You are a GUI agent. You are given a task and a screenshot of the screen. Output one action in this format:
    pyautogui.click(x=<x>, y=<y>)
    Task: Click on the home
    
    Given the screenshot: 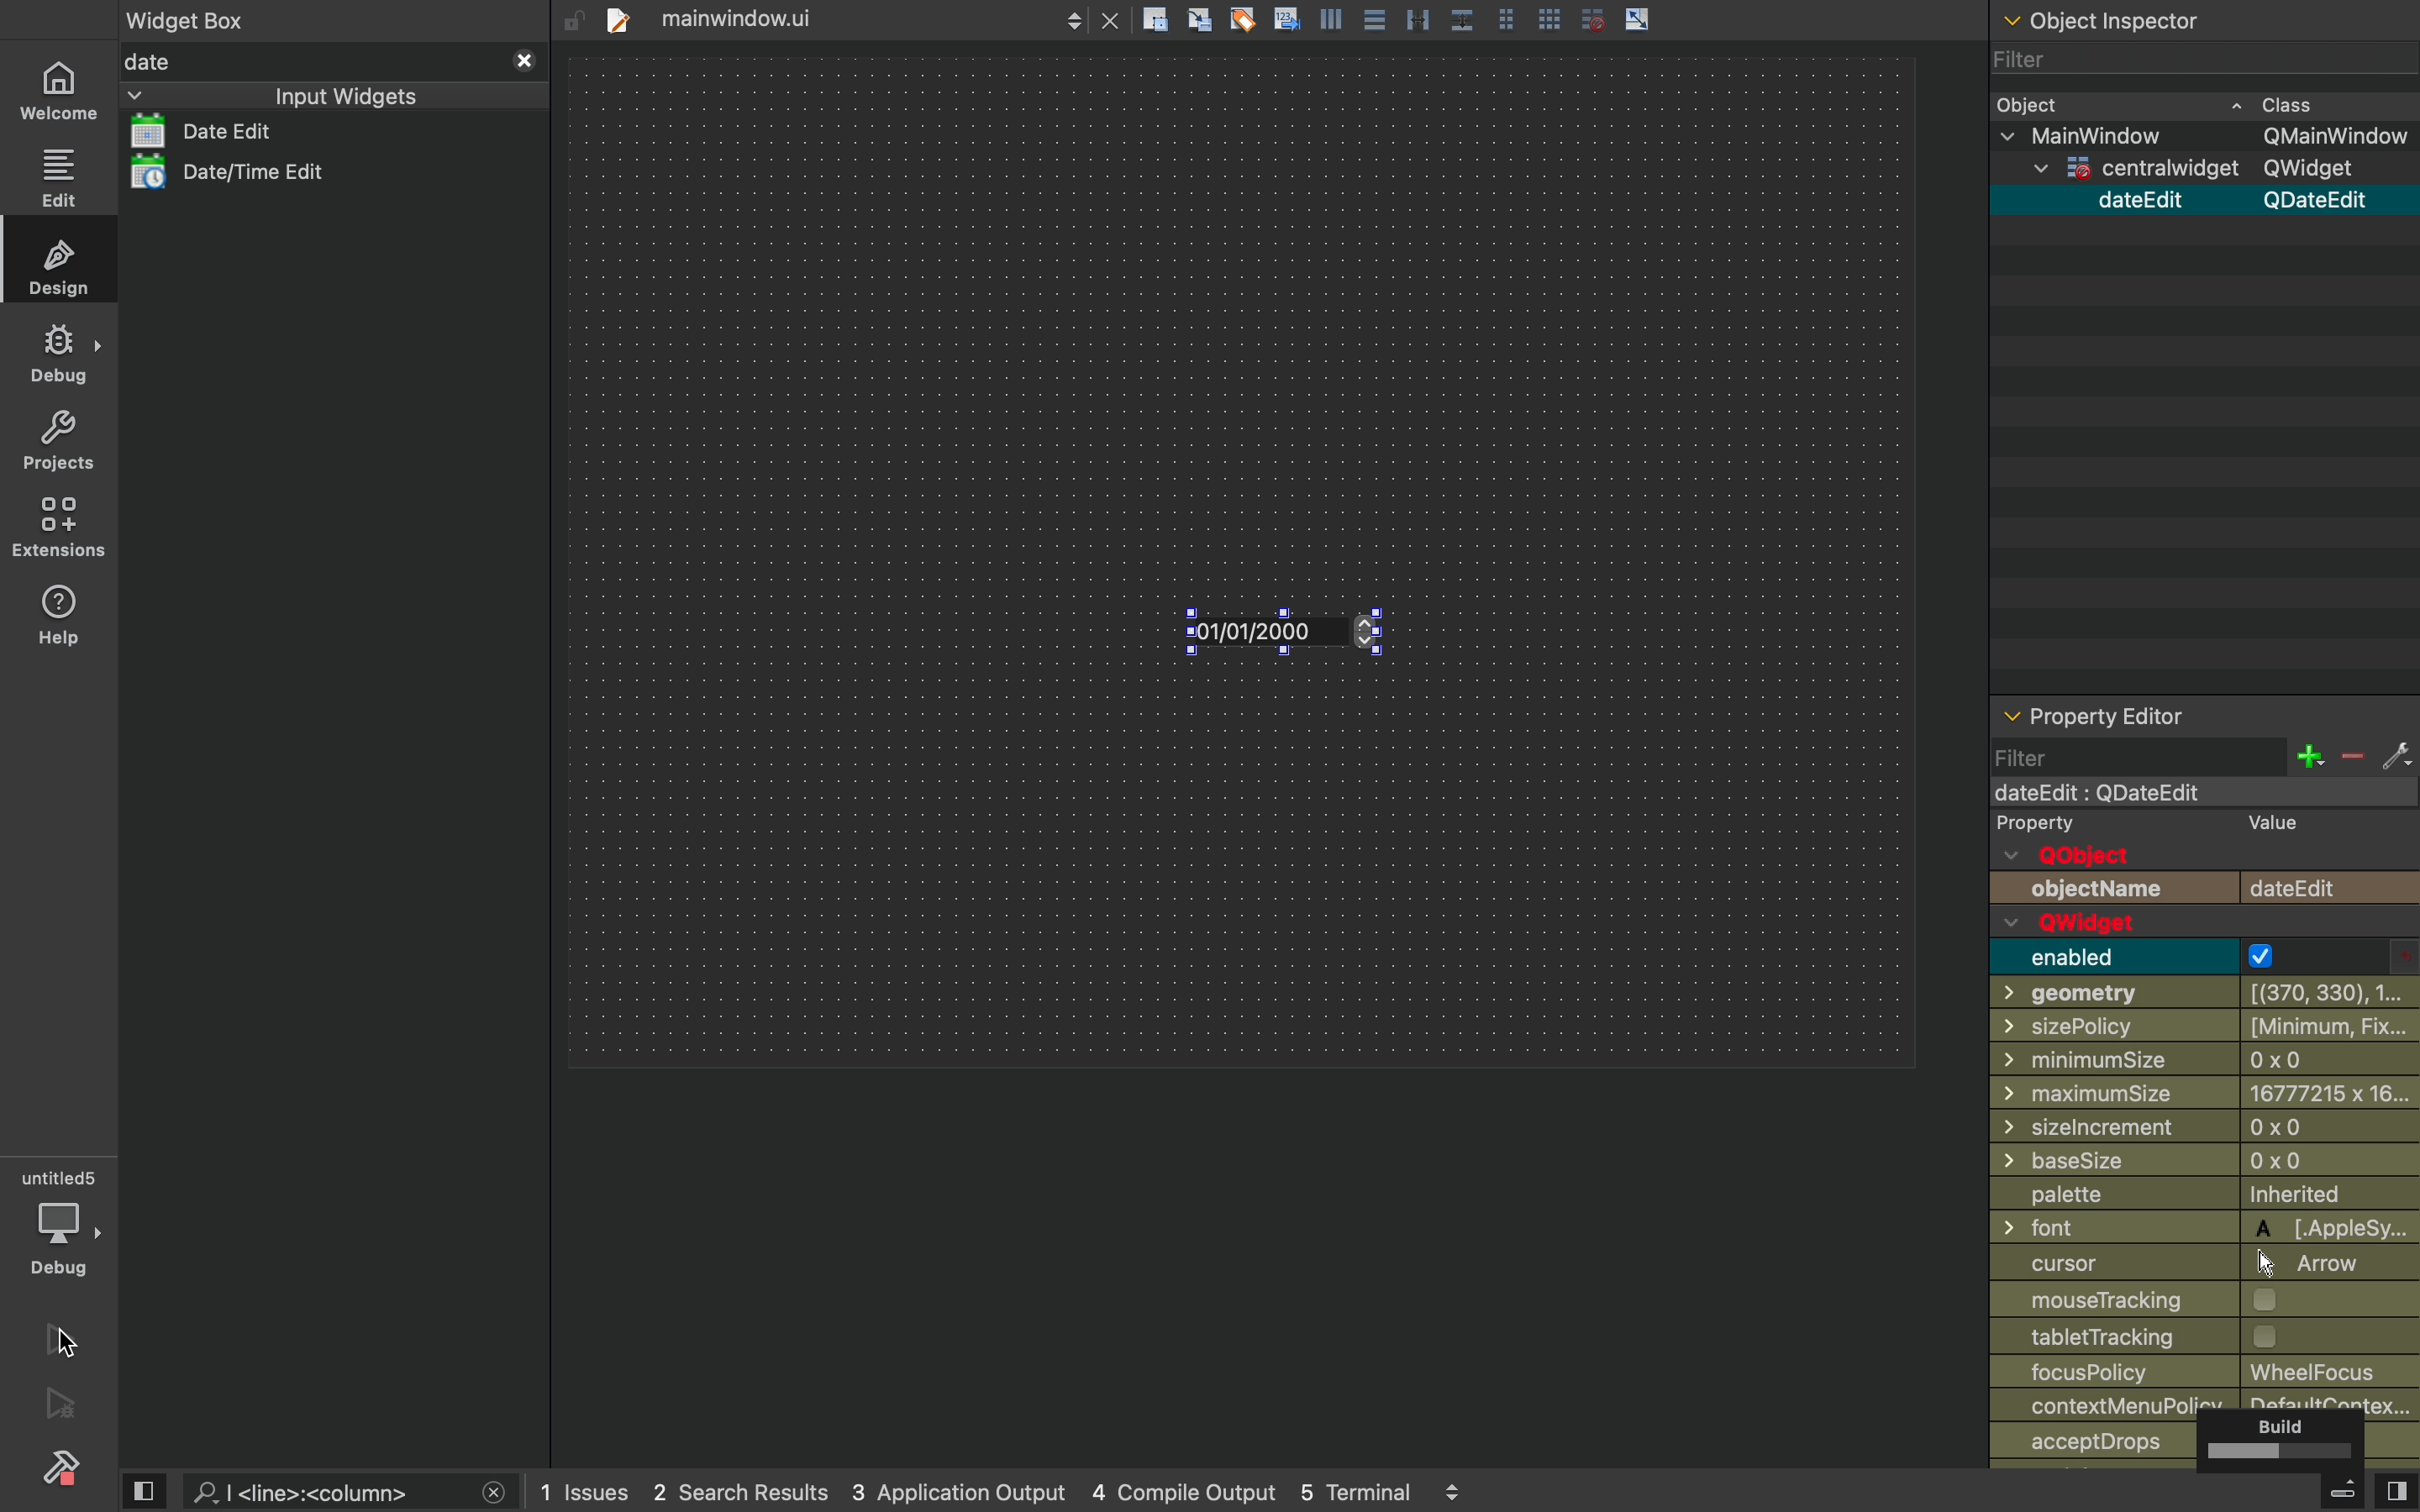 What is the action you would take?
    pyautogui.click(x=55, y=89)
    